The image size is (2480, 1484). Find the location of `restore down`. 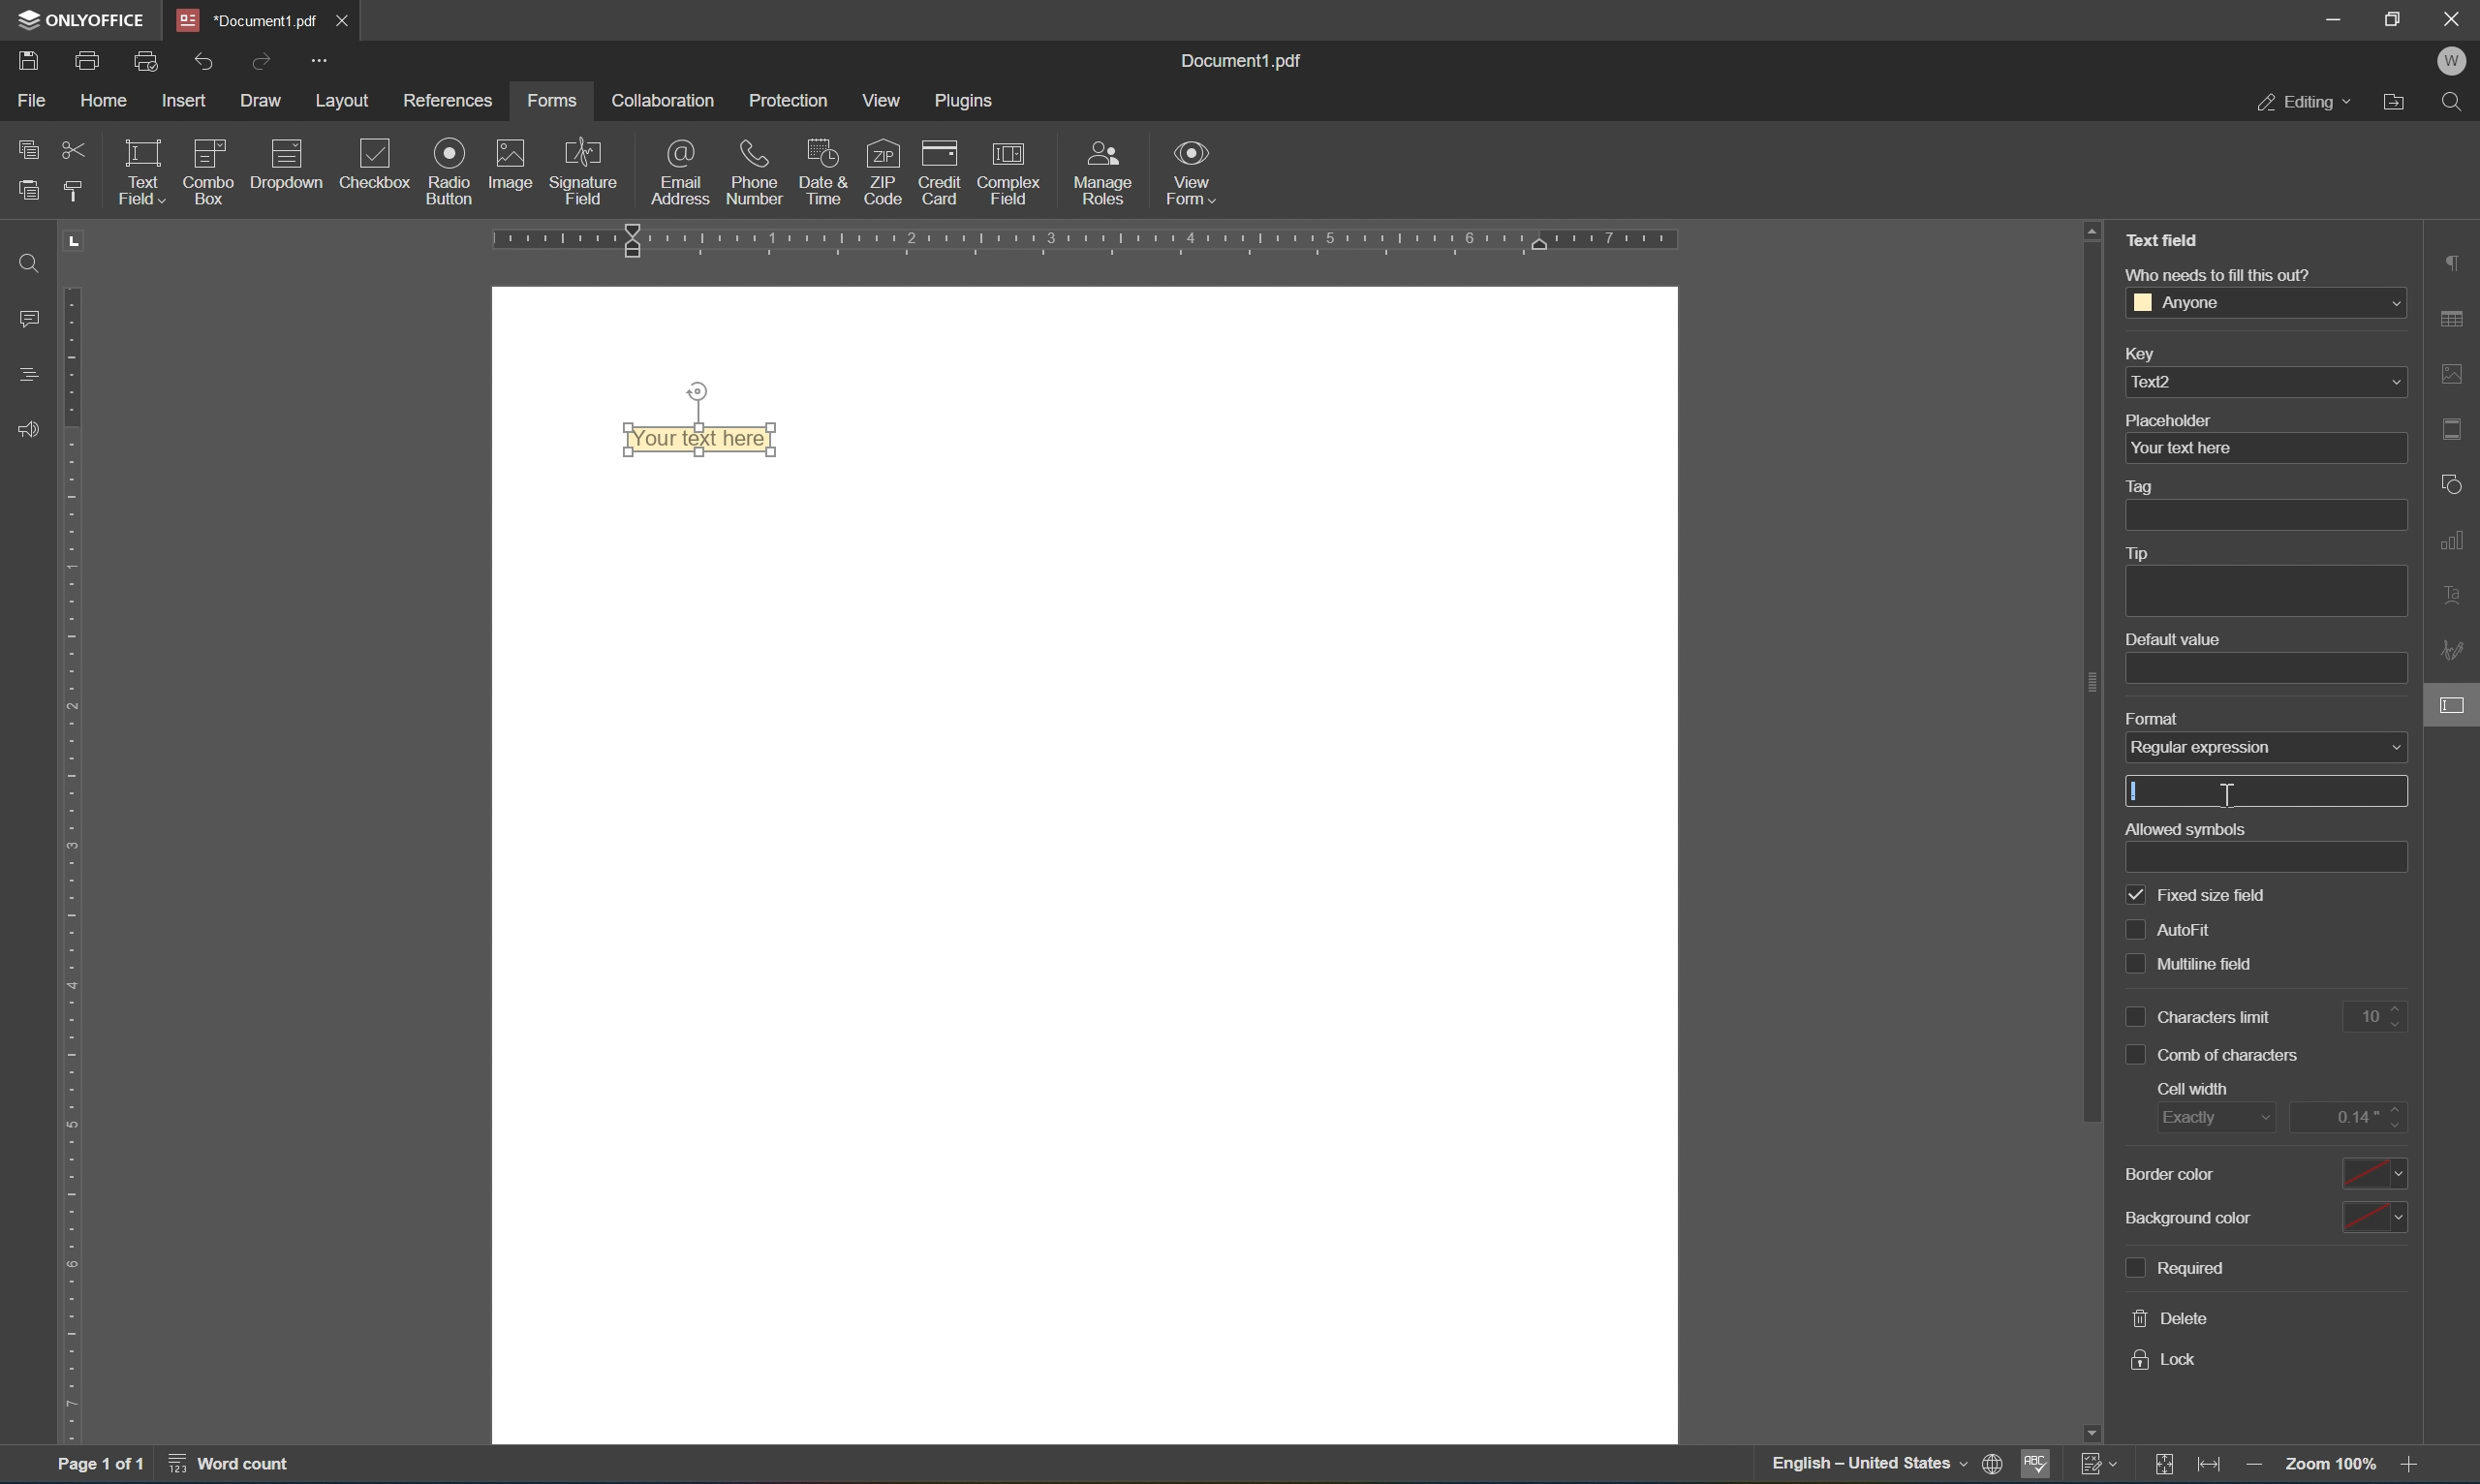

restore down is located at coordinates (2396, 18).